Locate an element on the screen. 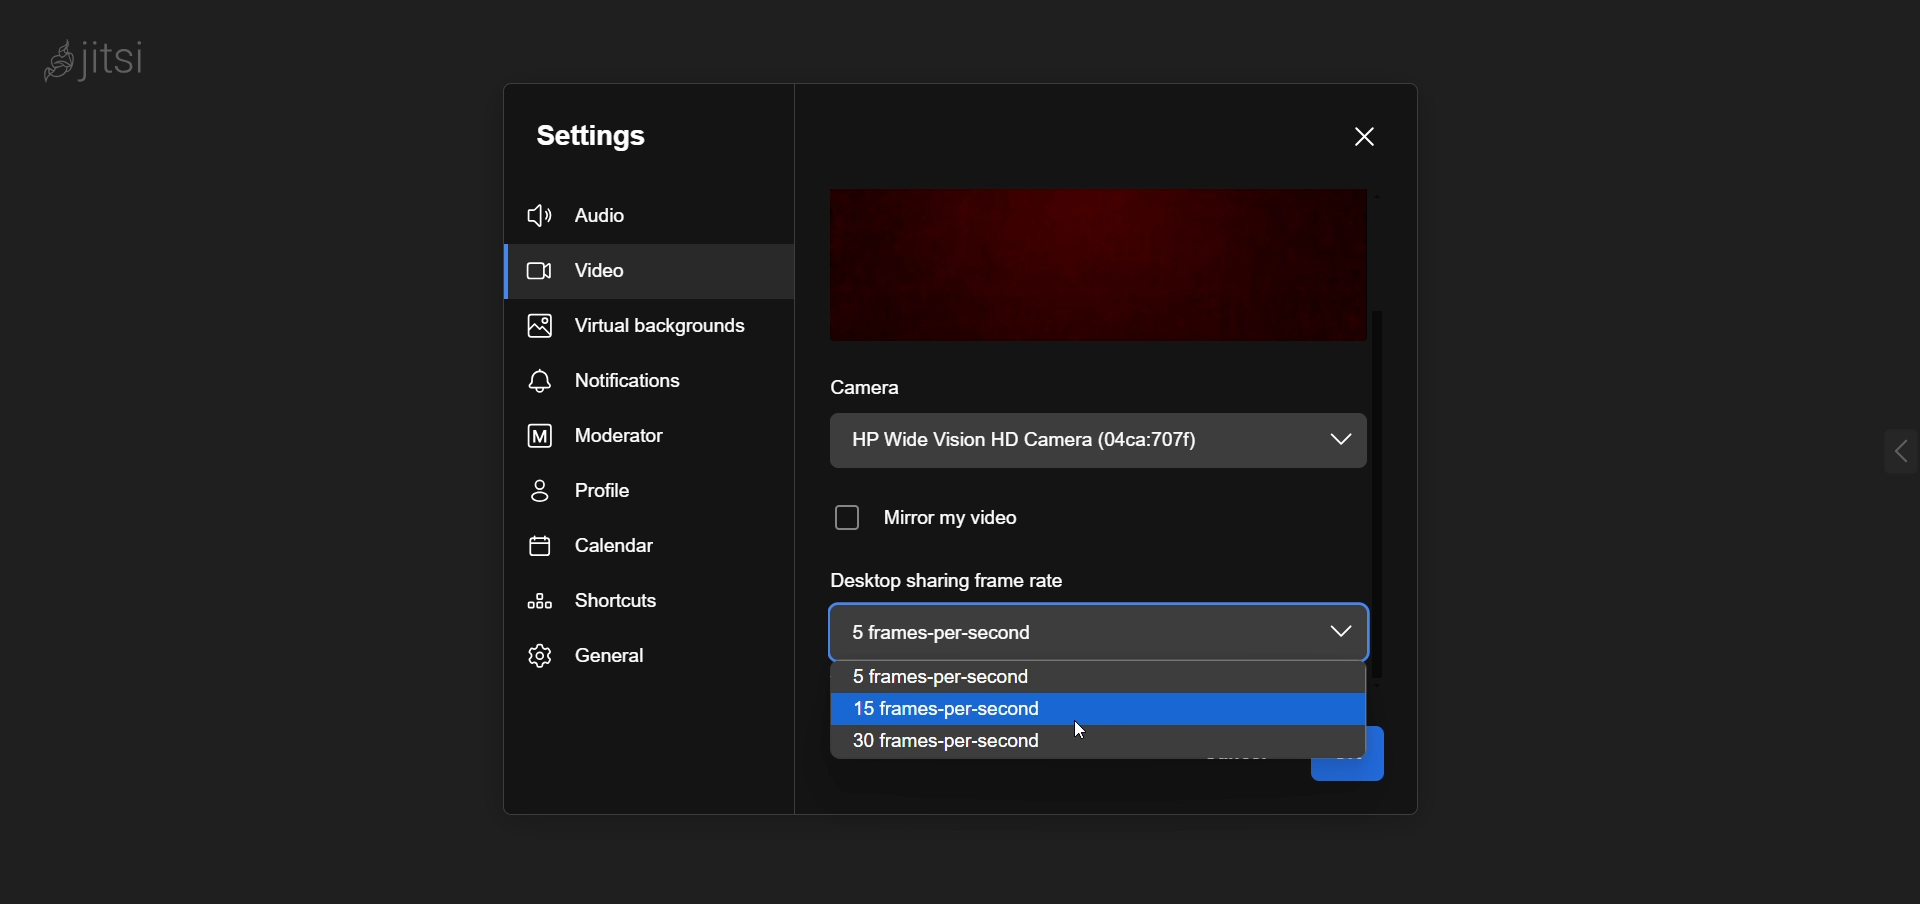  setting is located at coordinates (620, 136).